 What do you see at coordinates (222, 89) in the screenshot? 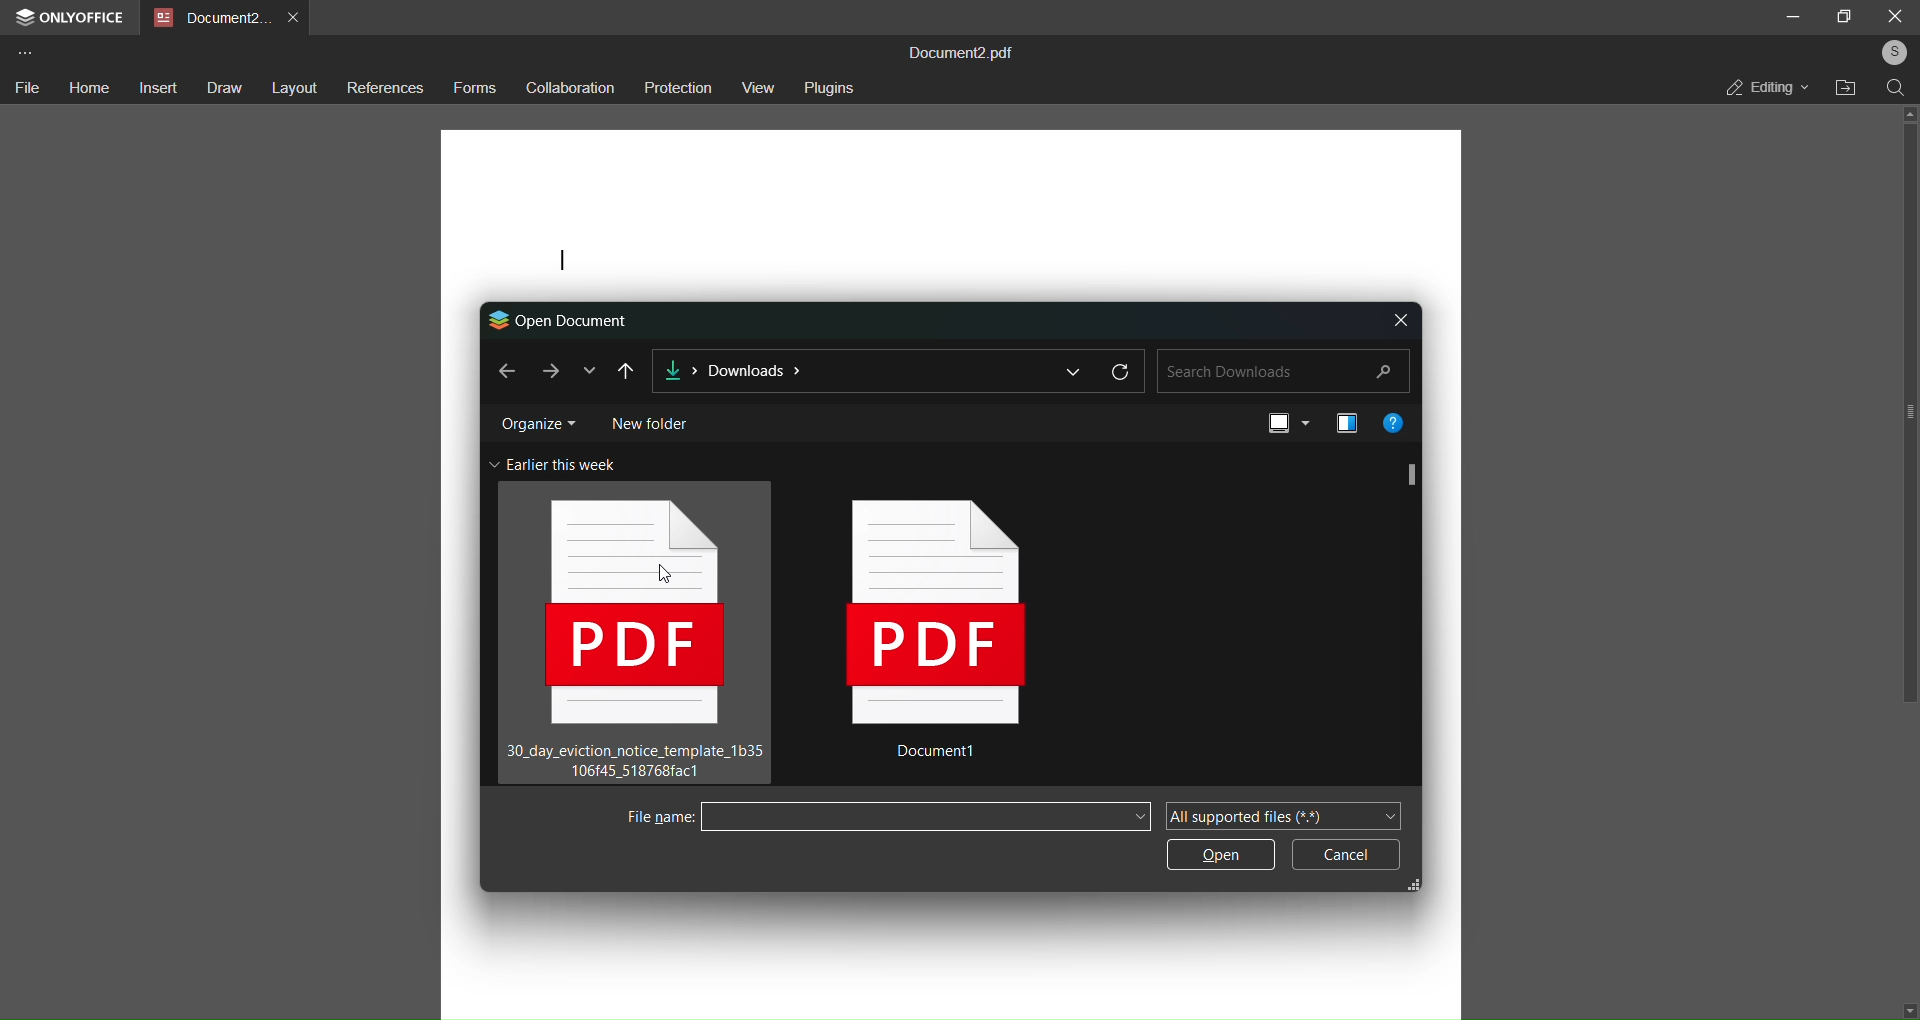
I see `draw` at bounding box center [222, 89].